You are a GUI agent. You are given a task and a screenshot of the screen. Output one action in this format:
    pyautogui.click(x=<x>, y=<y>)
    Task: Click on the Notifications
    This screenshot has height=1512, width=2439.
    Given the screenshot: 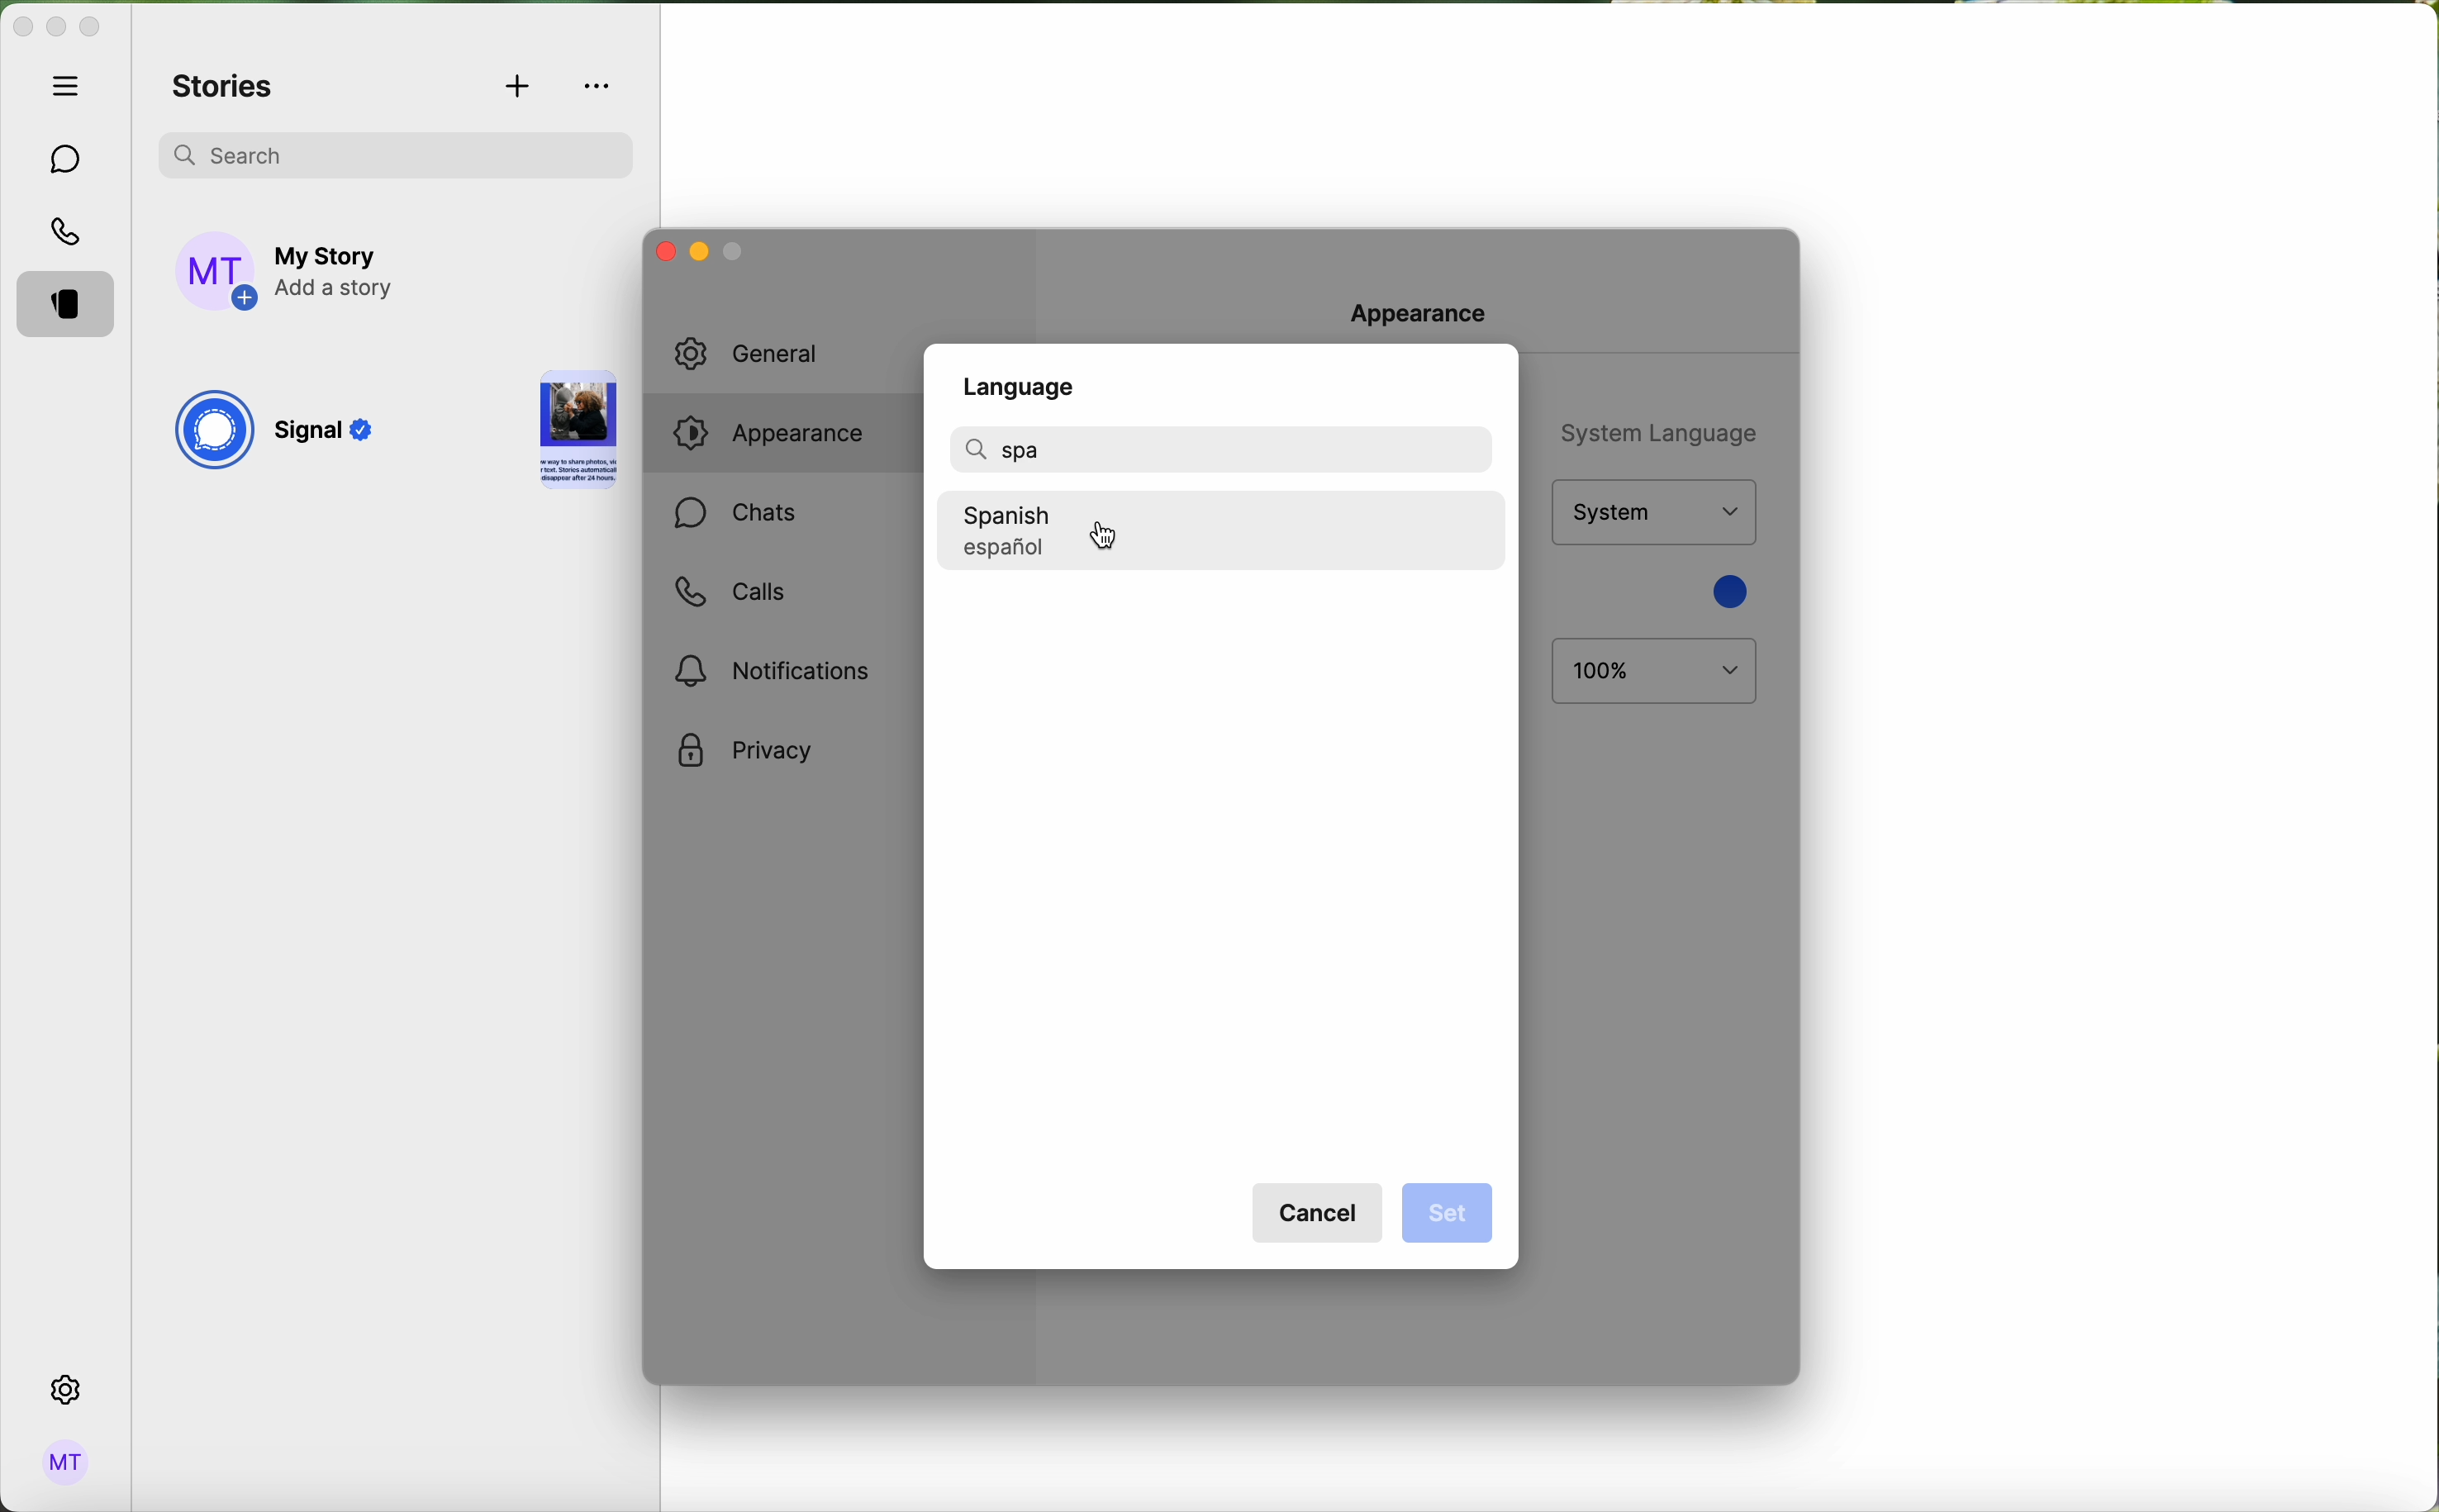 What is the action you would take?
    pyautogui.click(x=779, y=670)
    